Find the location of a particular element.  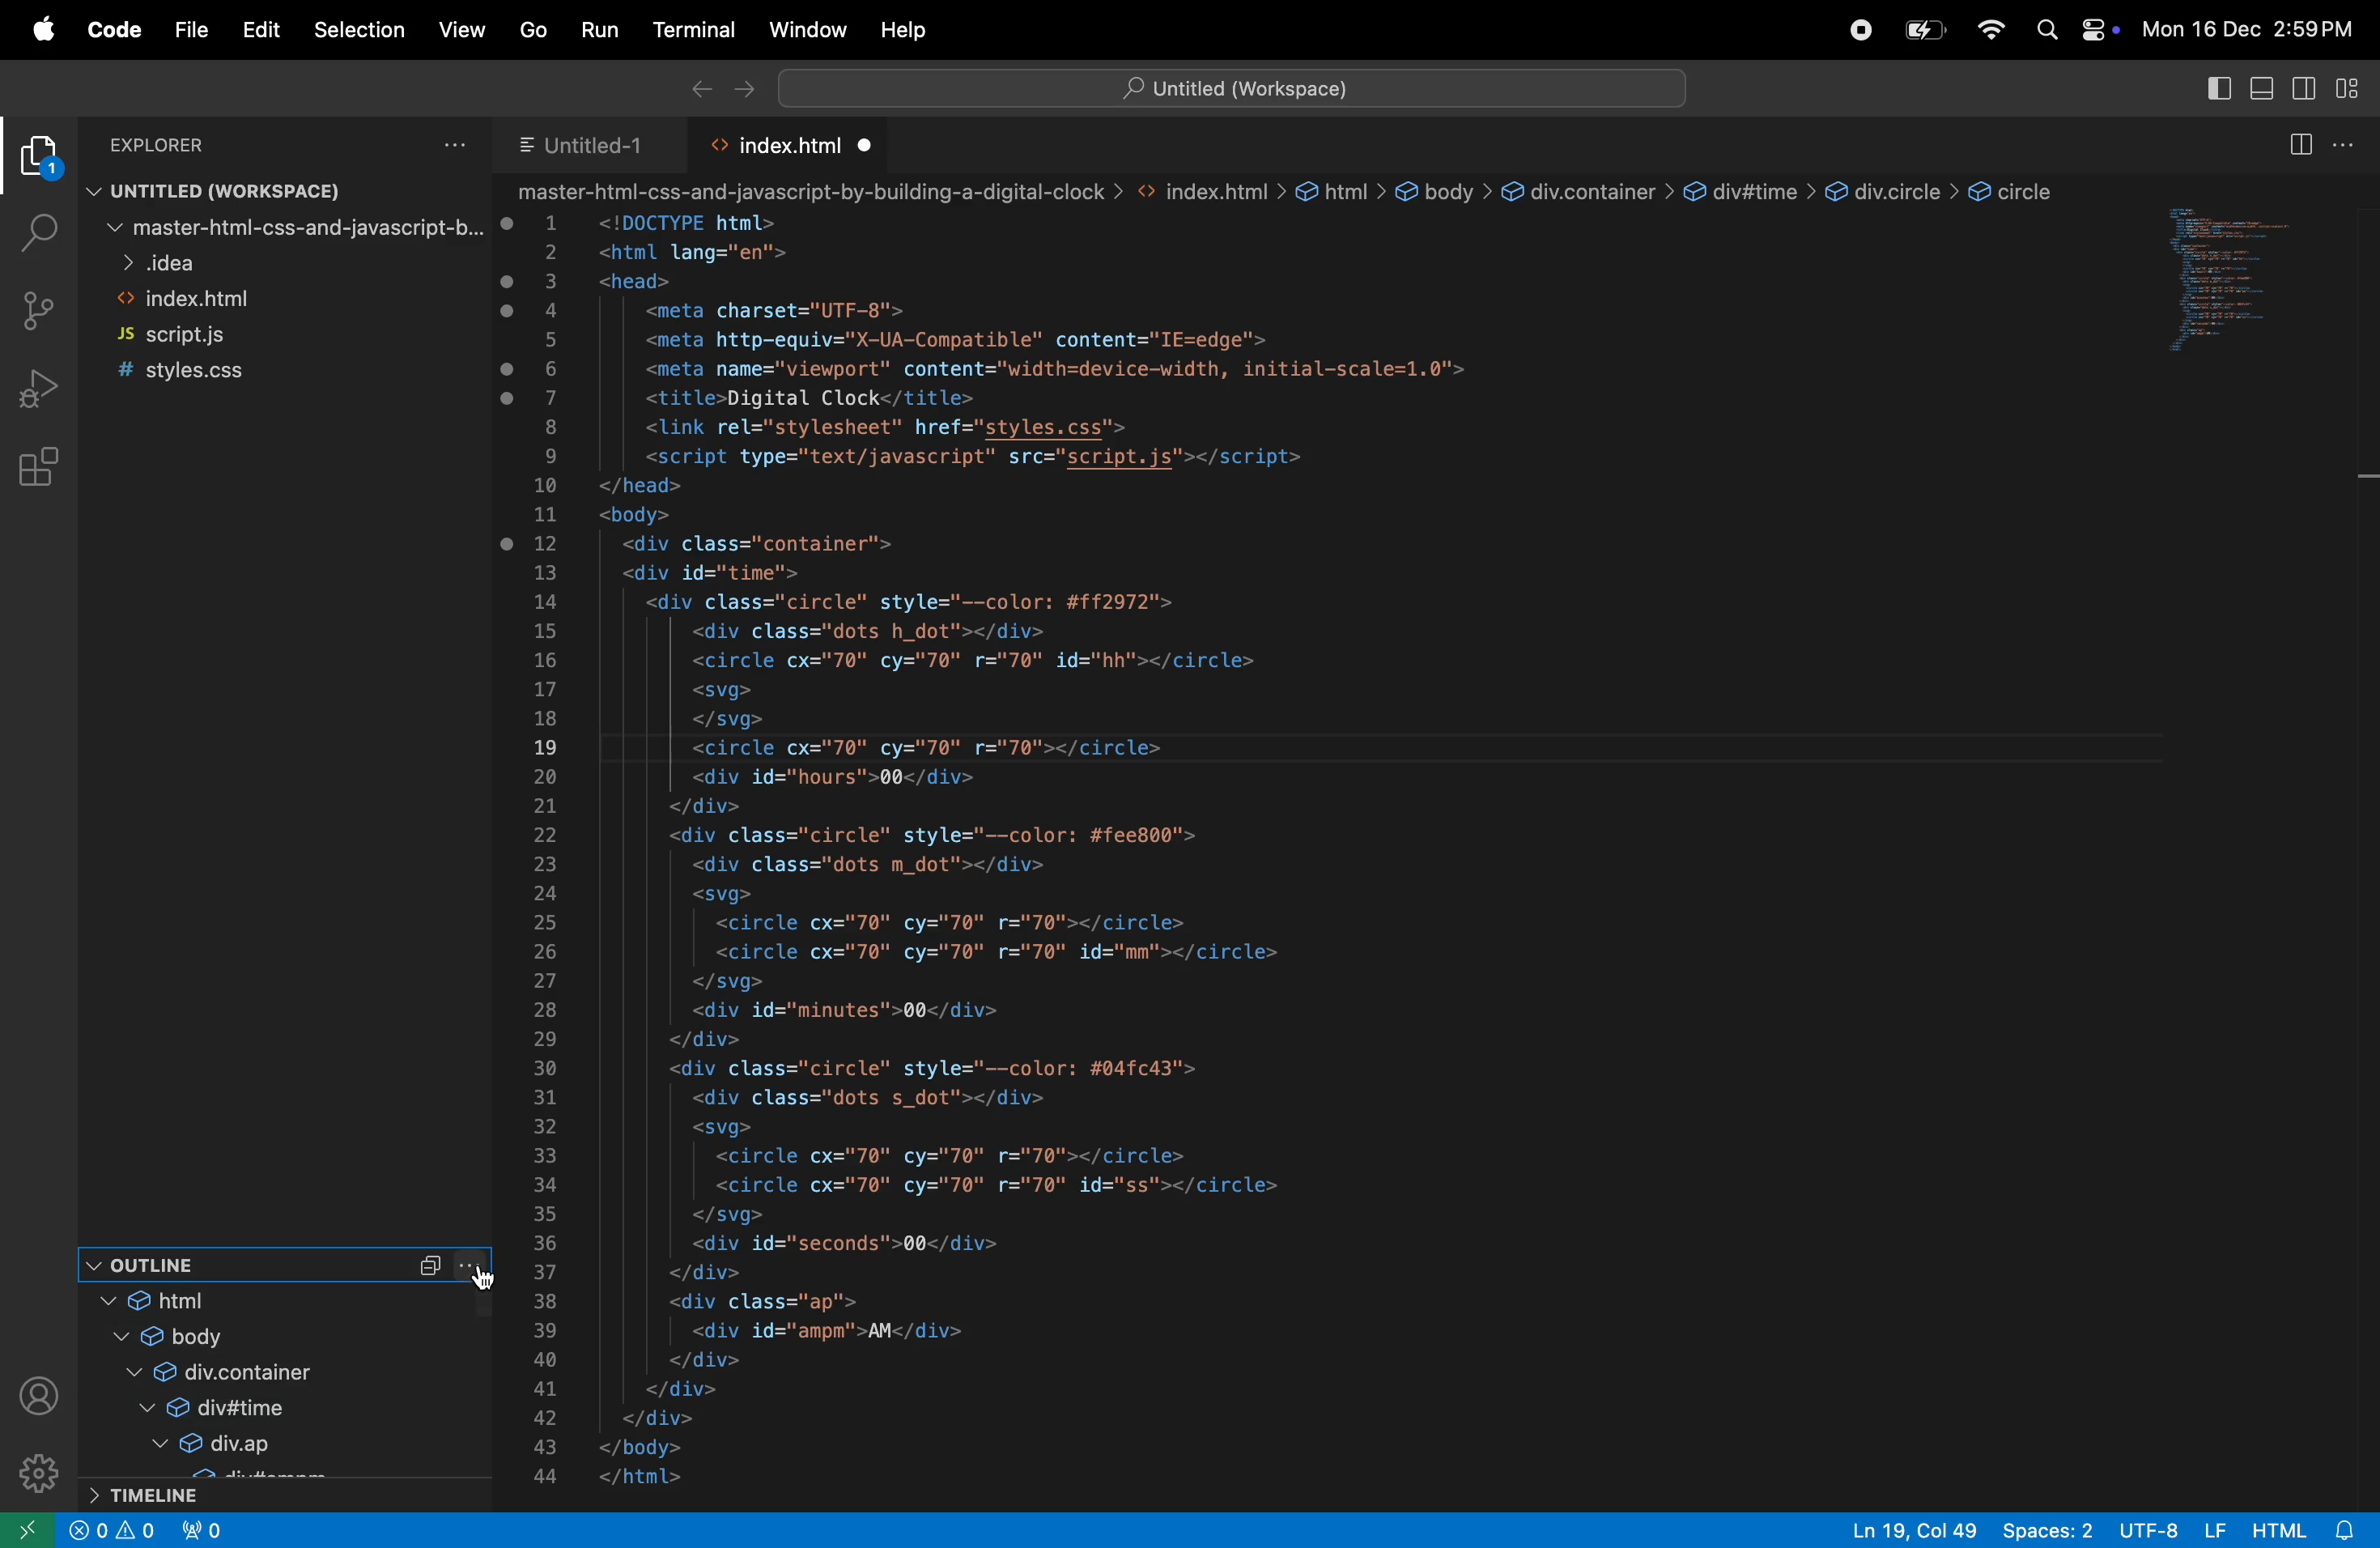

alert is located at coordinates (139, 1533).